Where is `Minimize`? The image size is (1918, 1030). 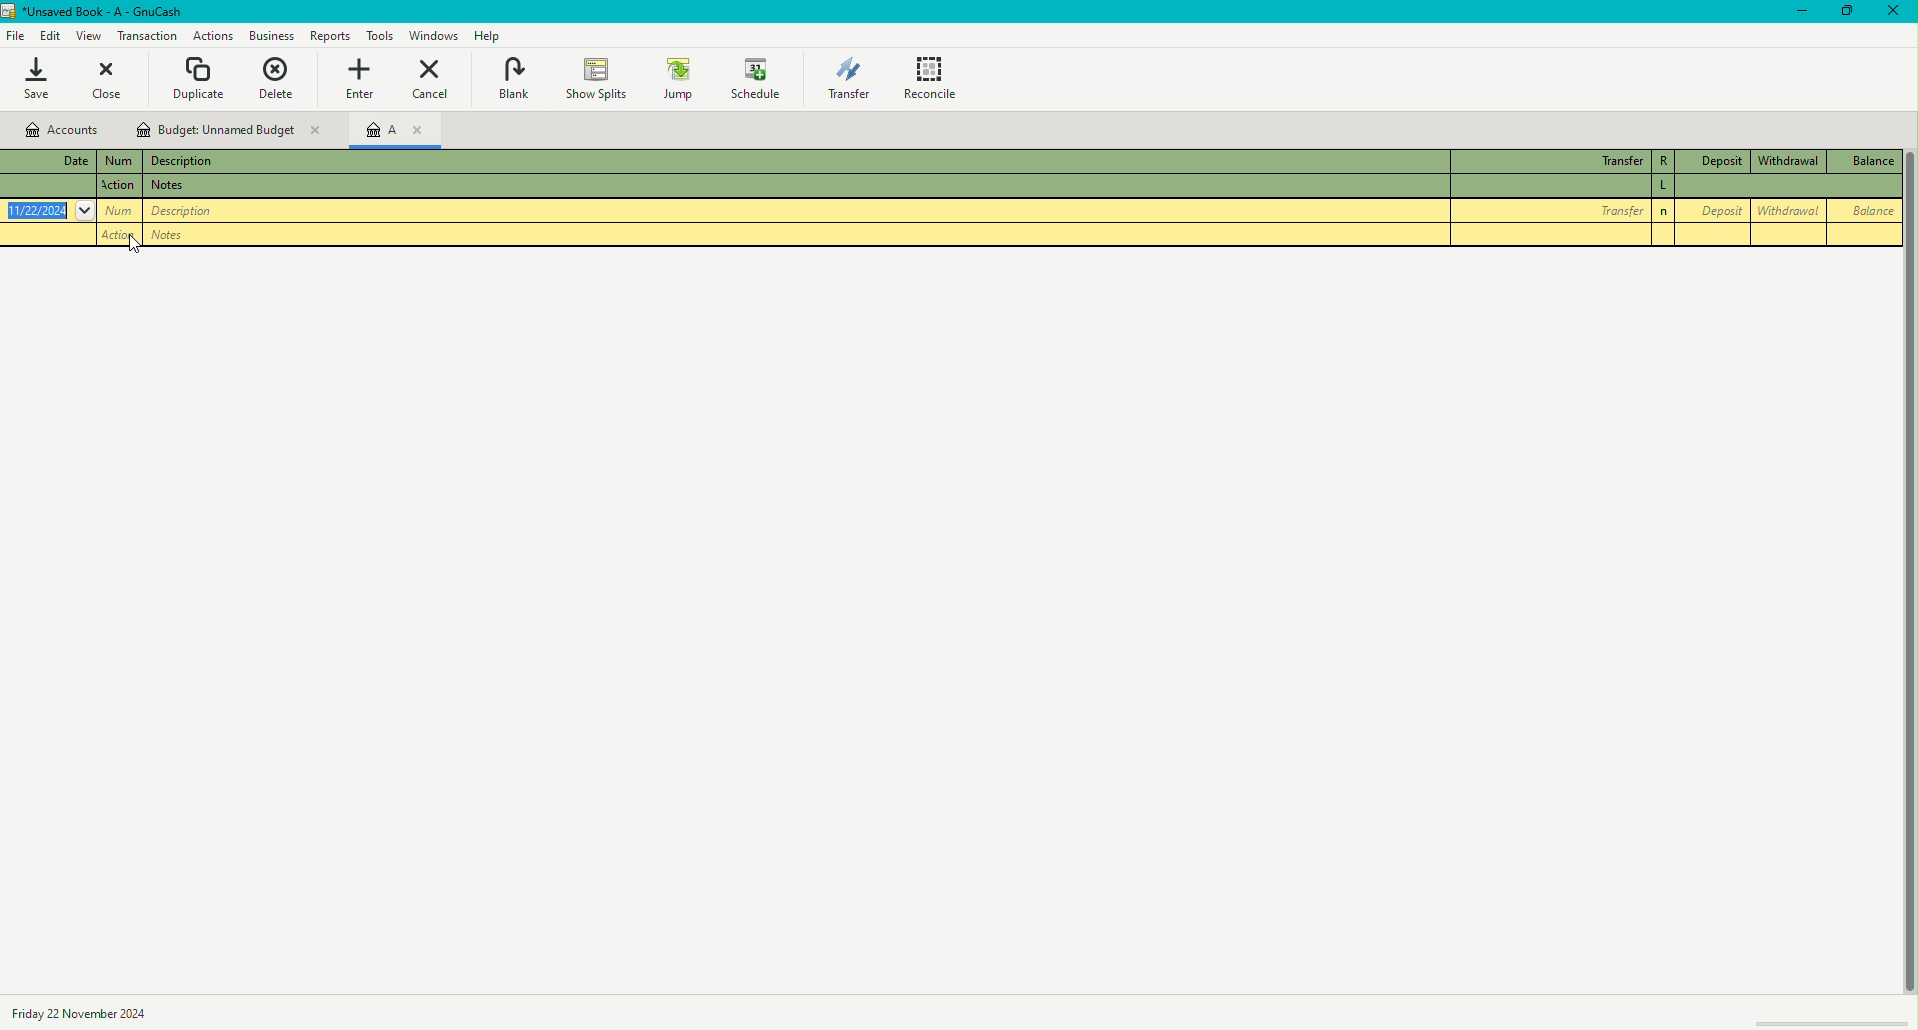
Minimize is located at coordinates (1795, 12).